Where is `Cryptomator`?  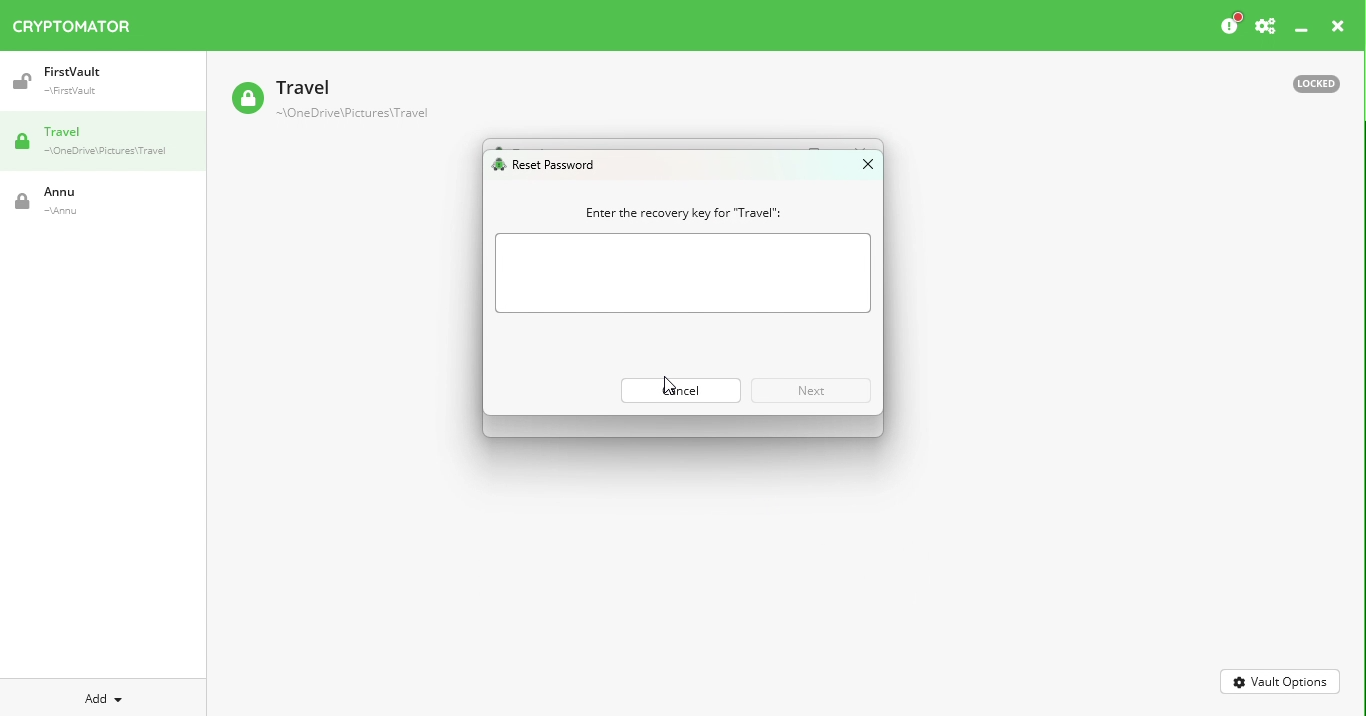 Cryptomator is located at coordinates (72, 22).